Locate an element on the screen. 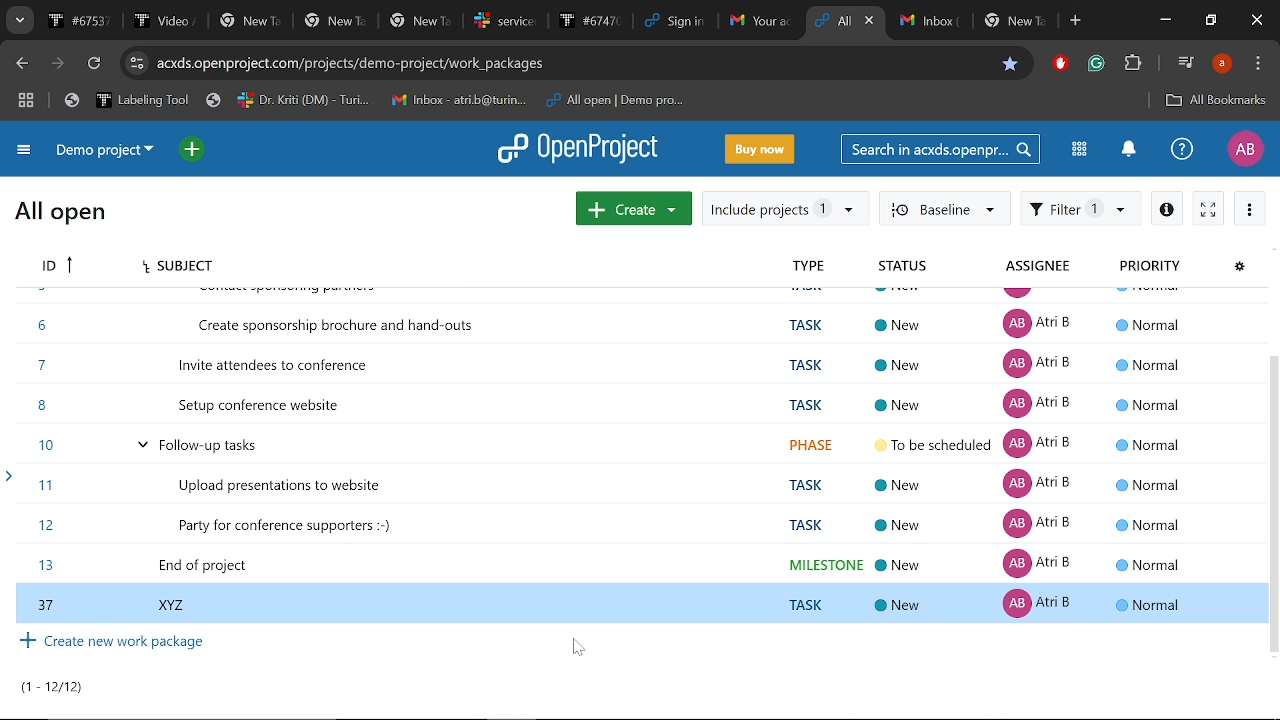  Add new tab is located at coordinates (1076, 21).